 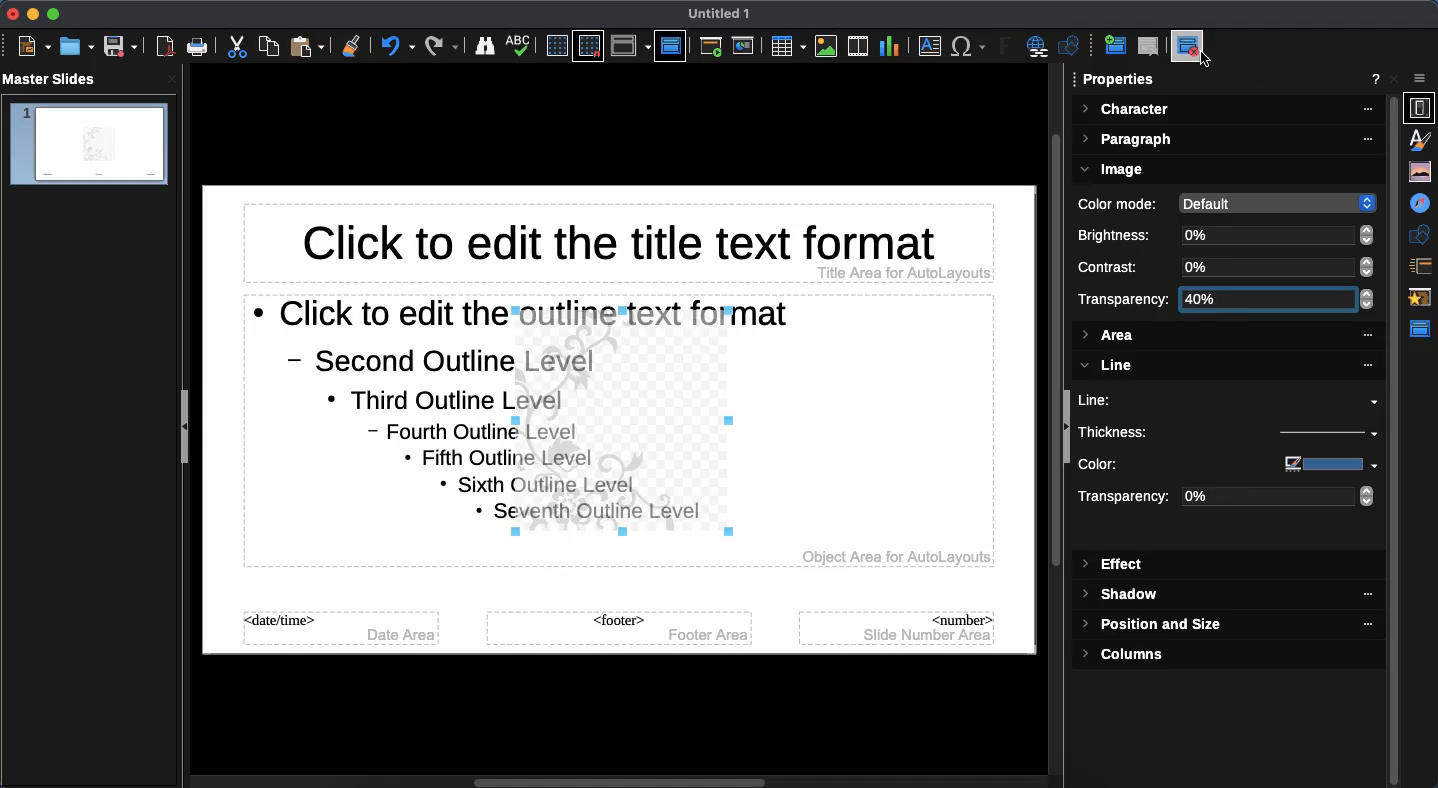 What do you see at coordinates (630, 46) in the screenshot?
I see `Display view` at bounding box center [630, 46].